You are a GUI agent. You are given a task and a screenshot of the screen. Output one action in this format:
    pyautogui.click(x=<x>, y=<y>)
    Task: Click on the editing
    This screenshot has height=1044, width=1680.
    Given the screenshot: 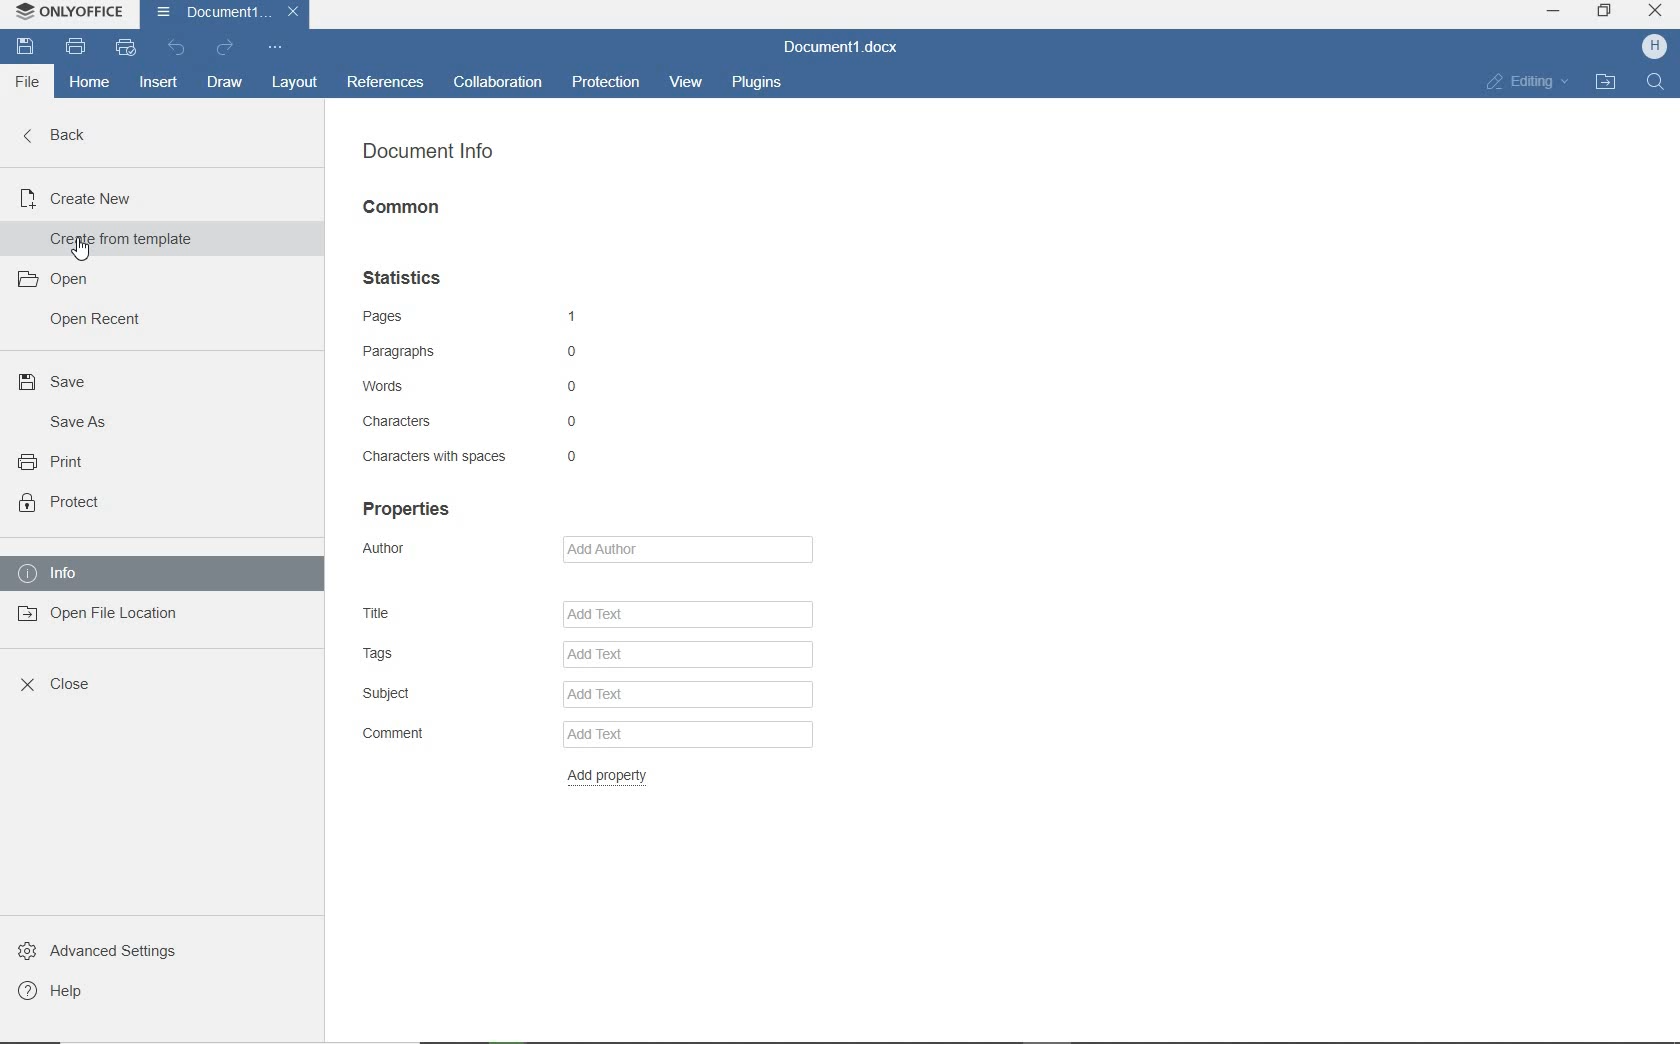 What is the action you would take?
    pyautogui.click(x=1526, y=81)
    